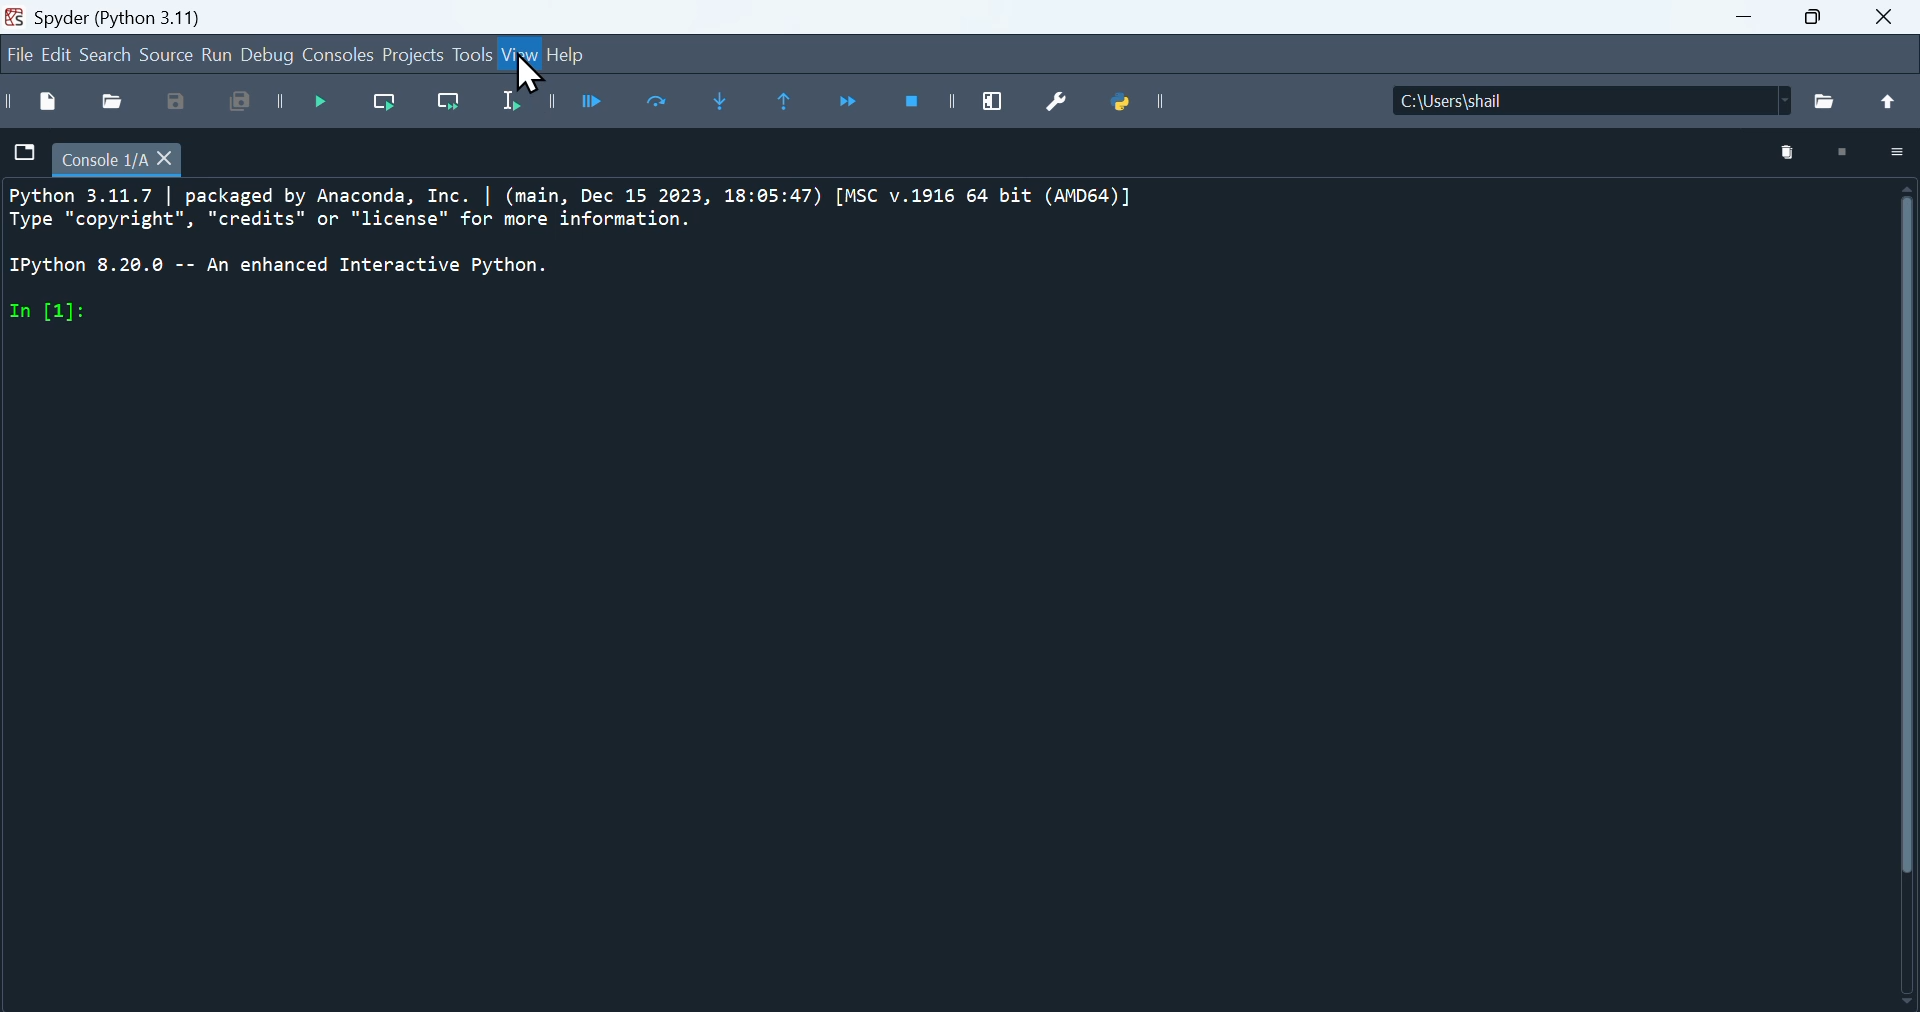 Image resolution: width=1920 pixels, height=1012 pixels. I want to click on Editor panel, so click(930, 596).